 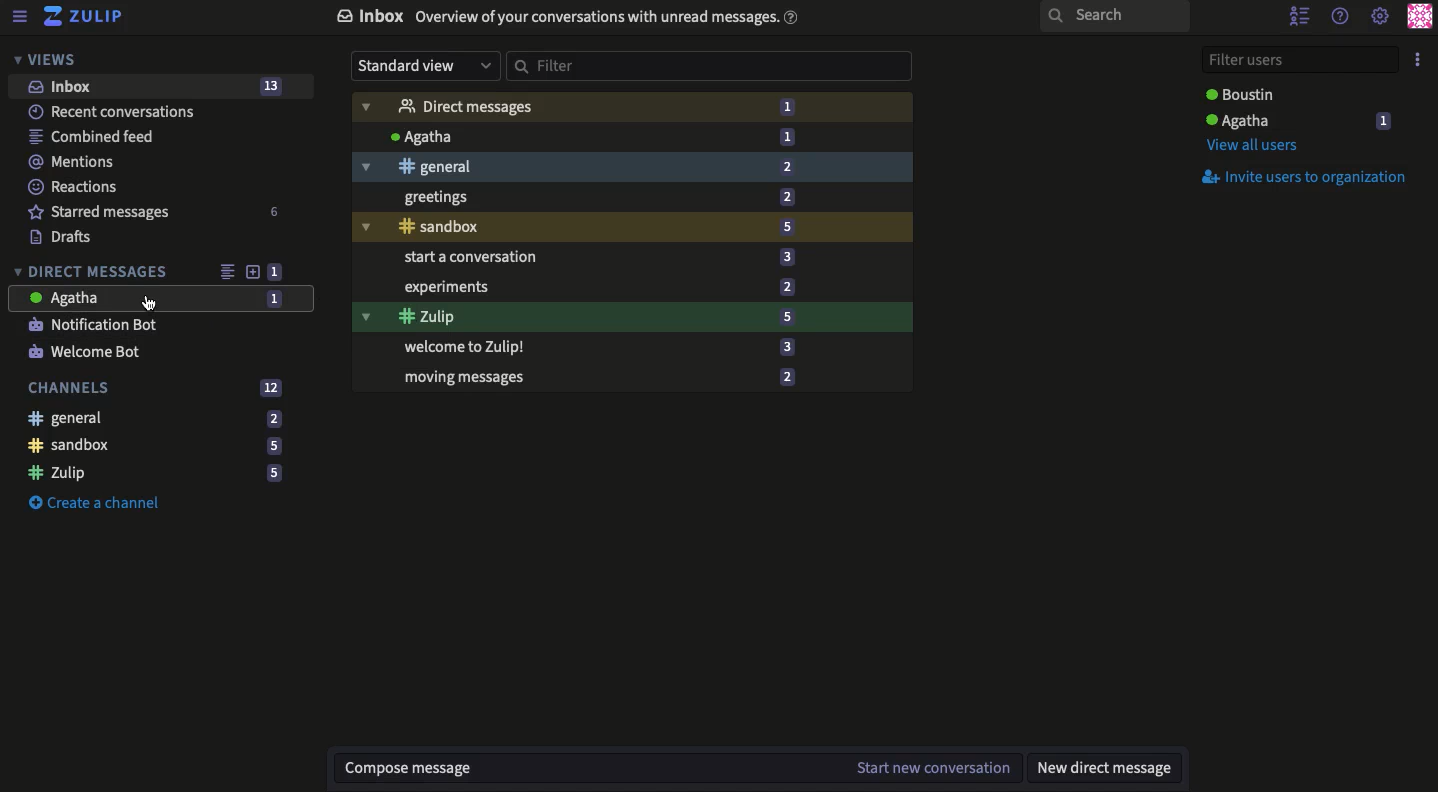 I want to click on New DM, so click(x=256, y=272).